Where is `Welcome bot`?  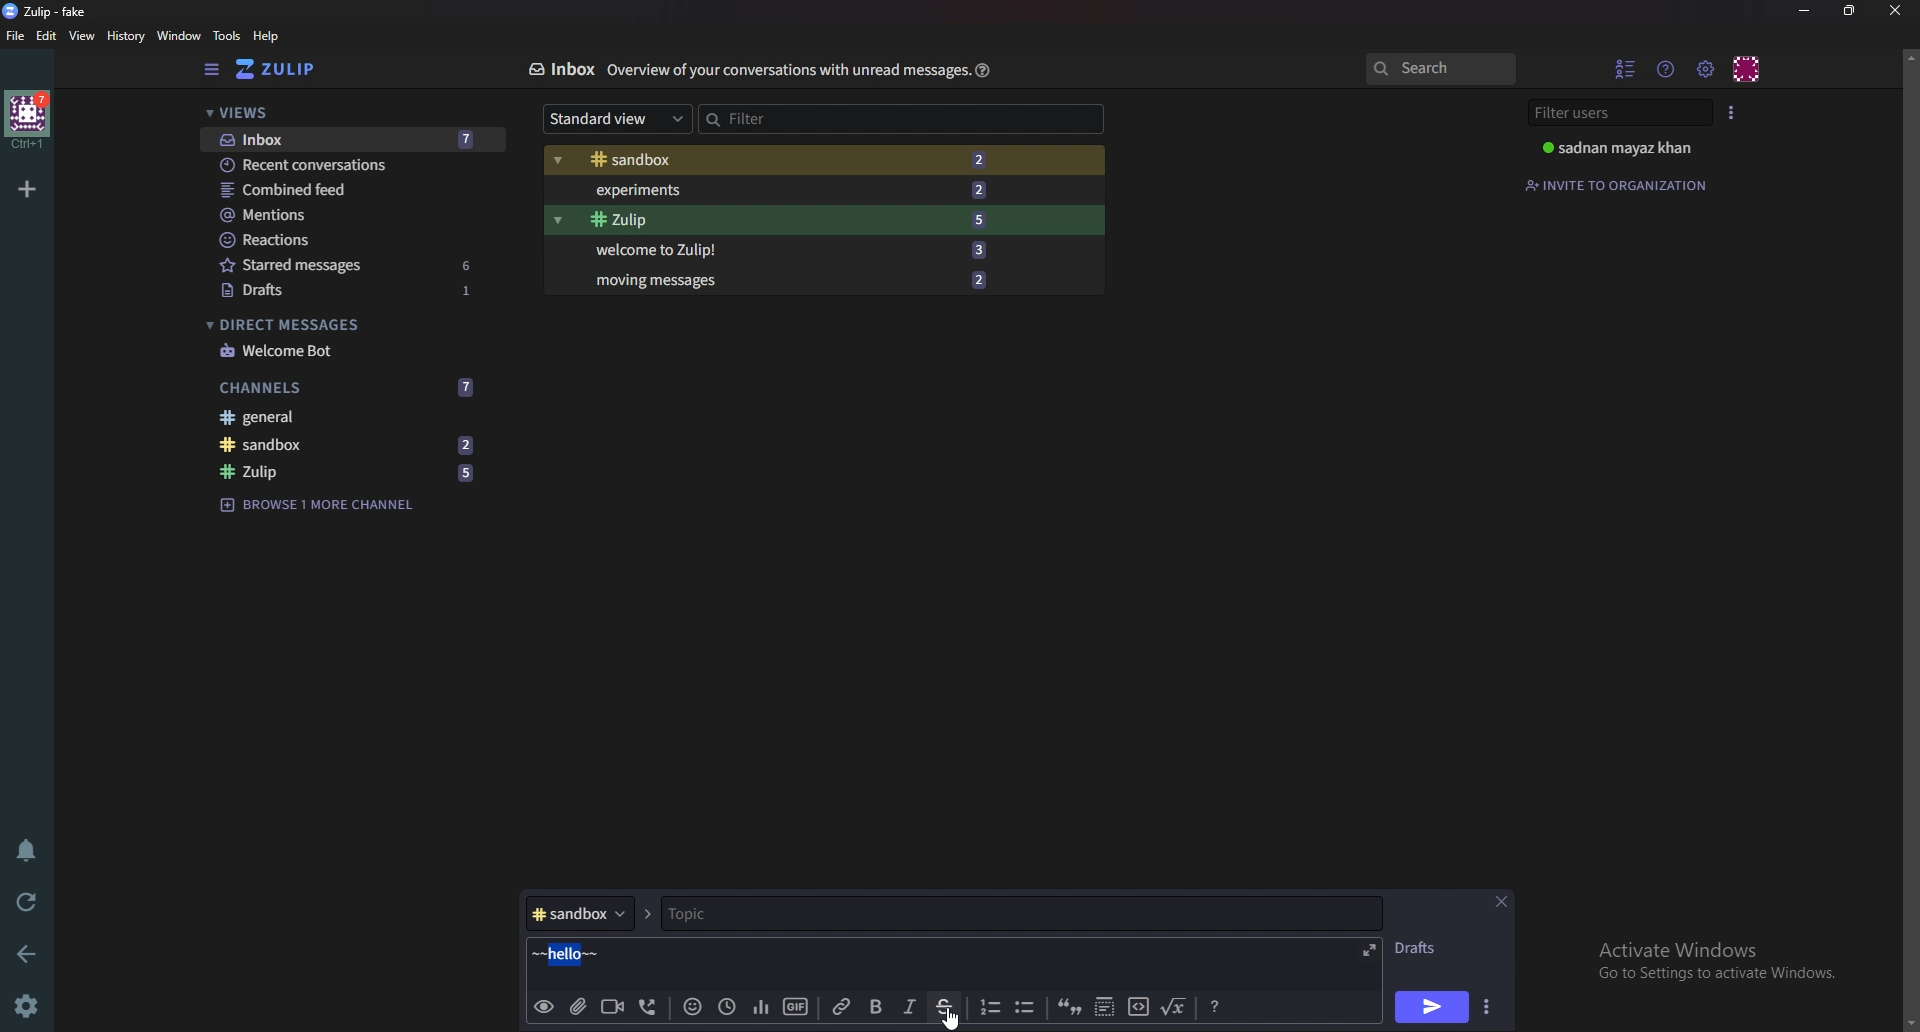 Welcome bot is located at coordinates (348, 350).